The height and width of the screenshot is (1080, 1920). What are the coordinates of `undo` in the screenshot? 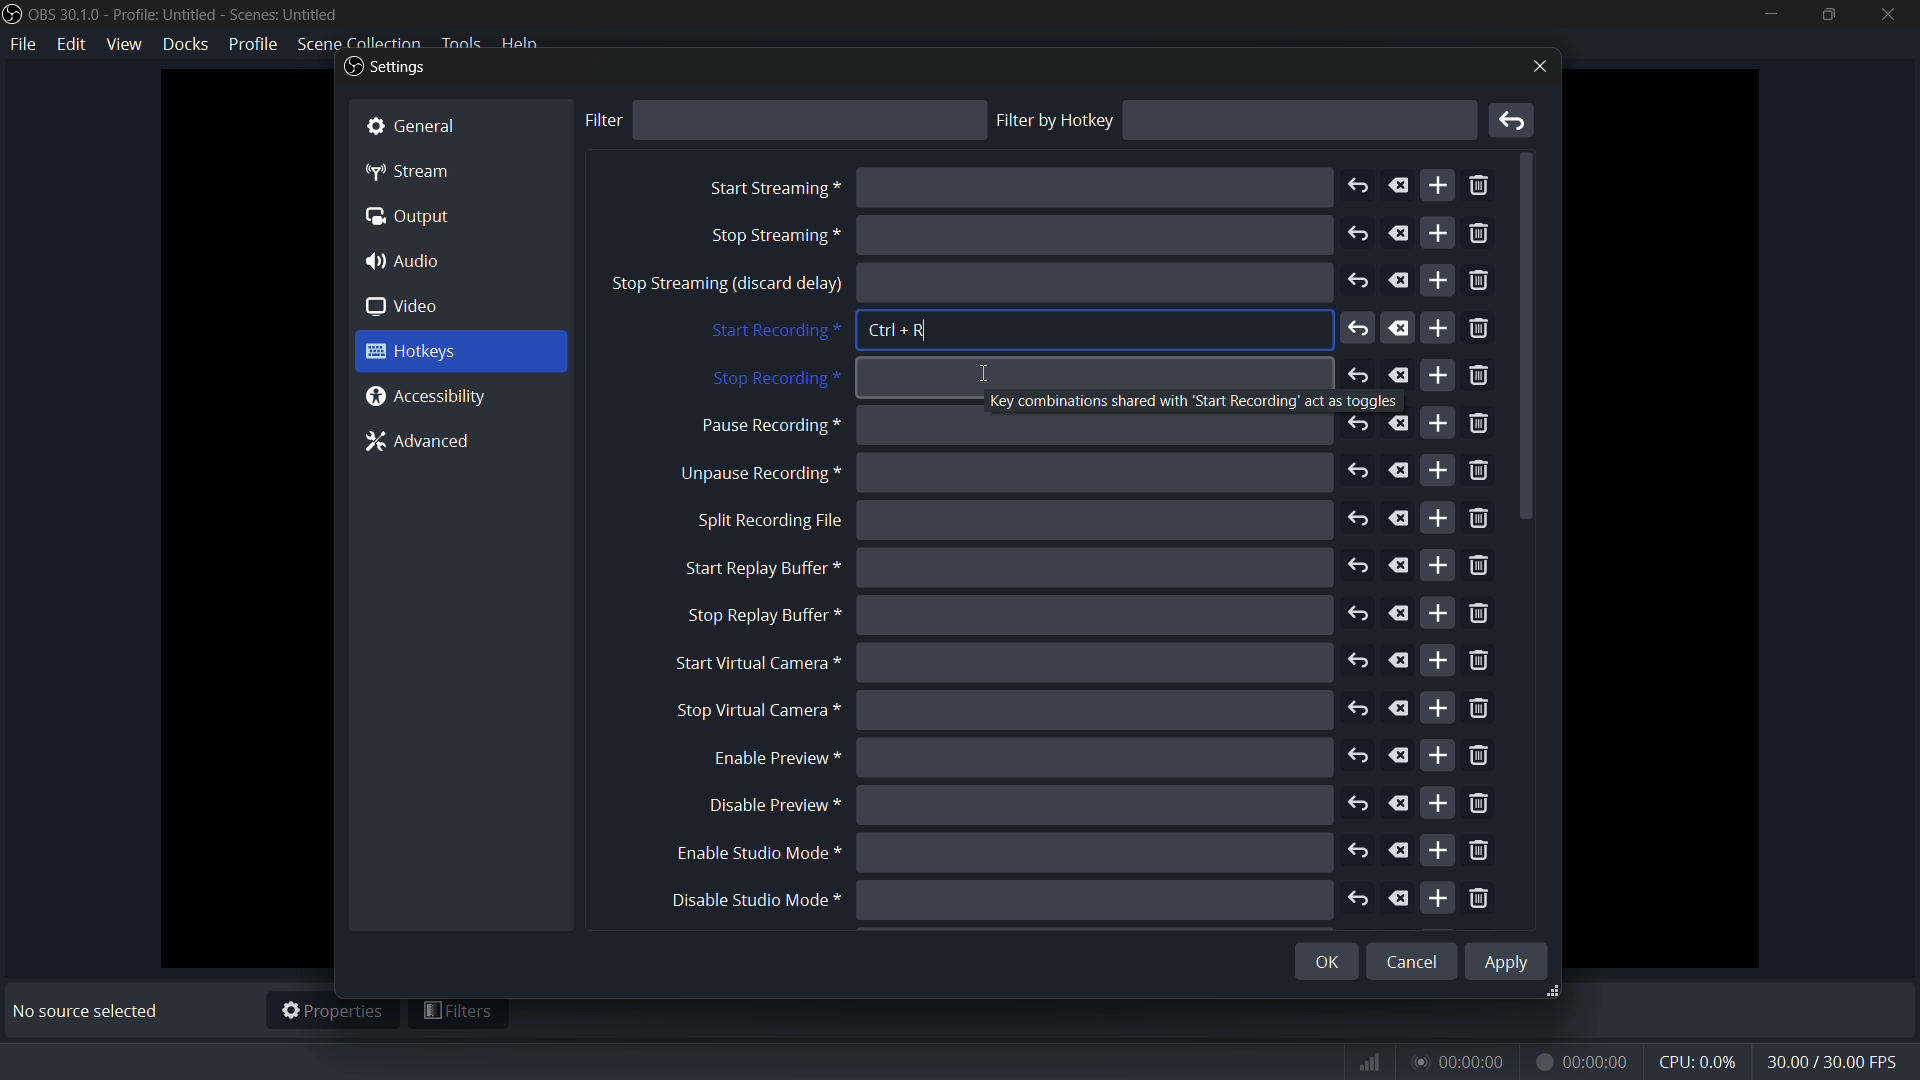 It's located at (1359, 661).